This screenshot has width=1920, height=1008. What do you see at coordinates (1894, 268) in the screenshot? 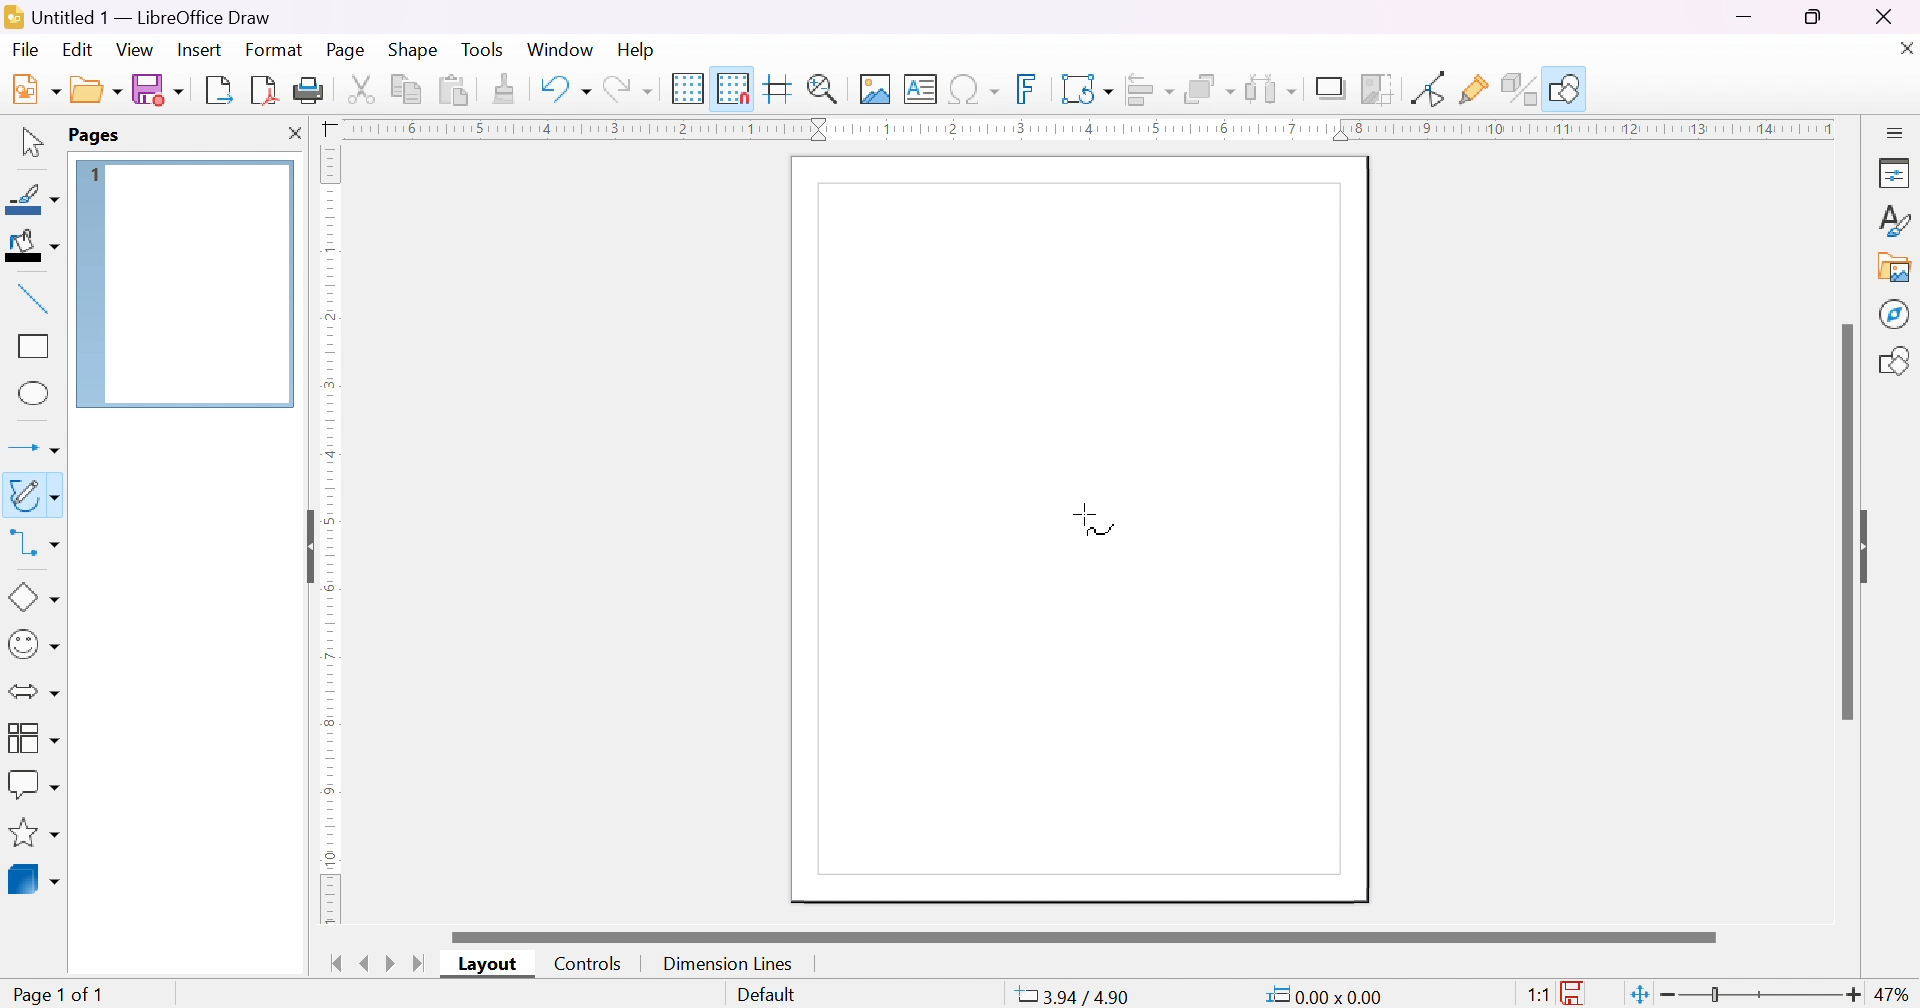
I see `gallery` at bounding box center [1894, 268].